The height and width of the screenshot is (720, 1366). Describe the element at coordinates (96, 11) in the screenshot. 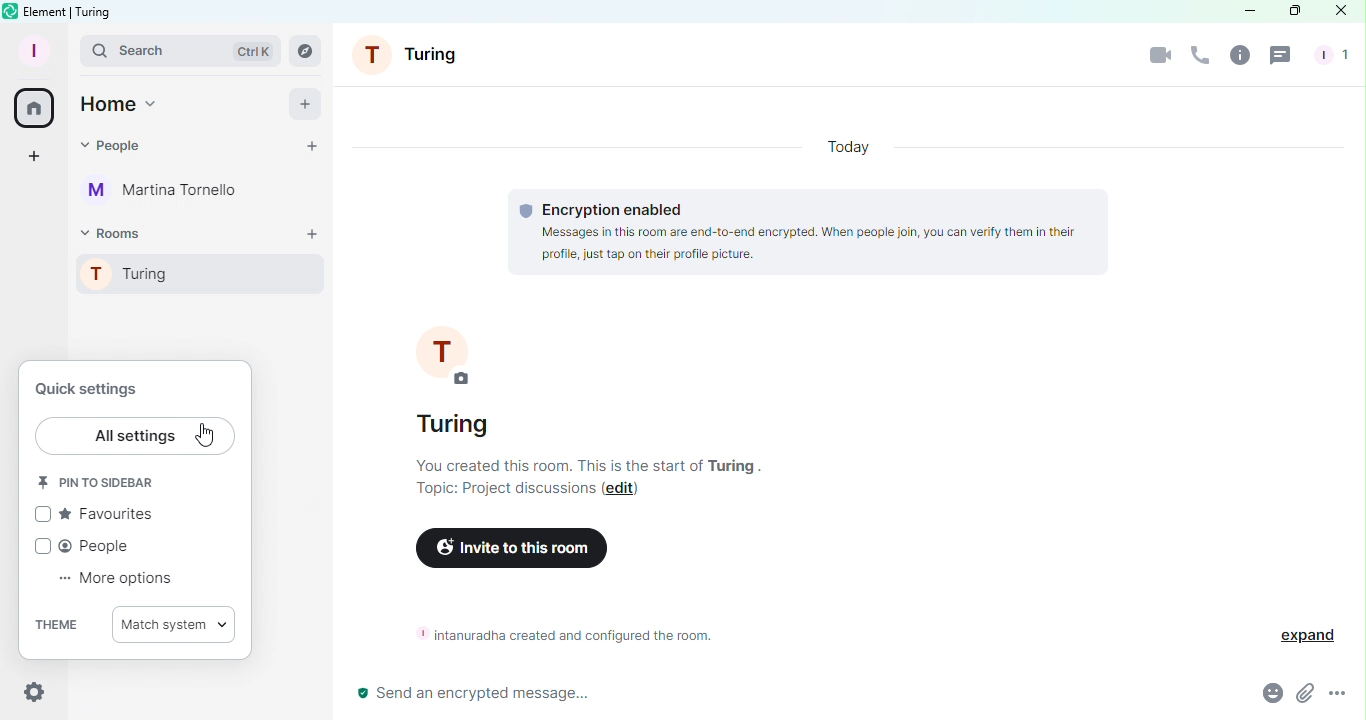

I see `turing` at that location.